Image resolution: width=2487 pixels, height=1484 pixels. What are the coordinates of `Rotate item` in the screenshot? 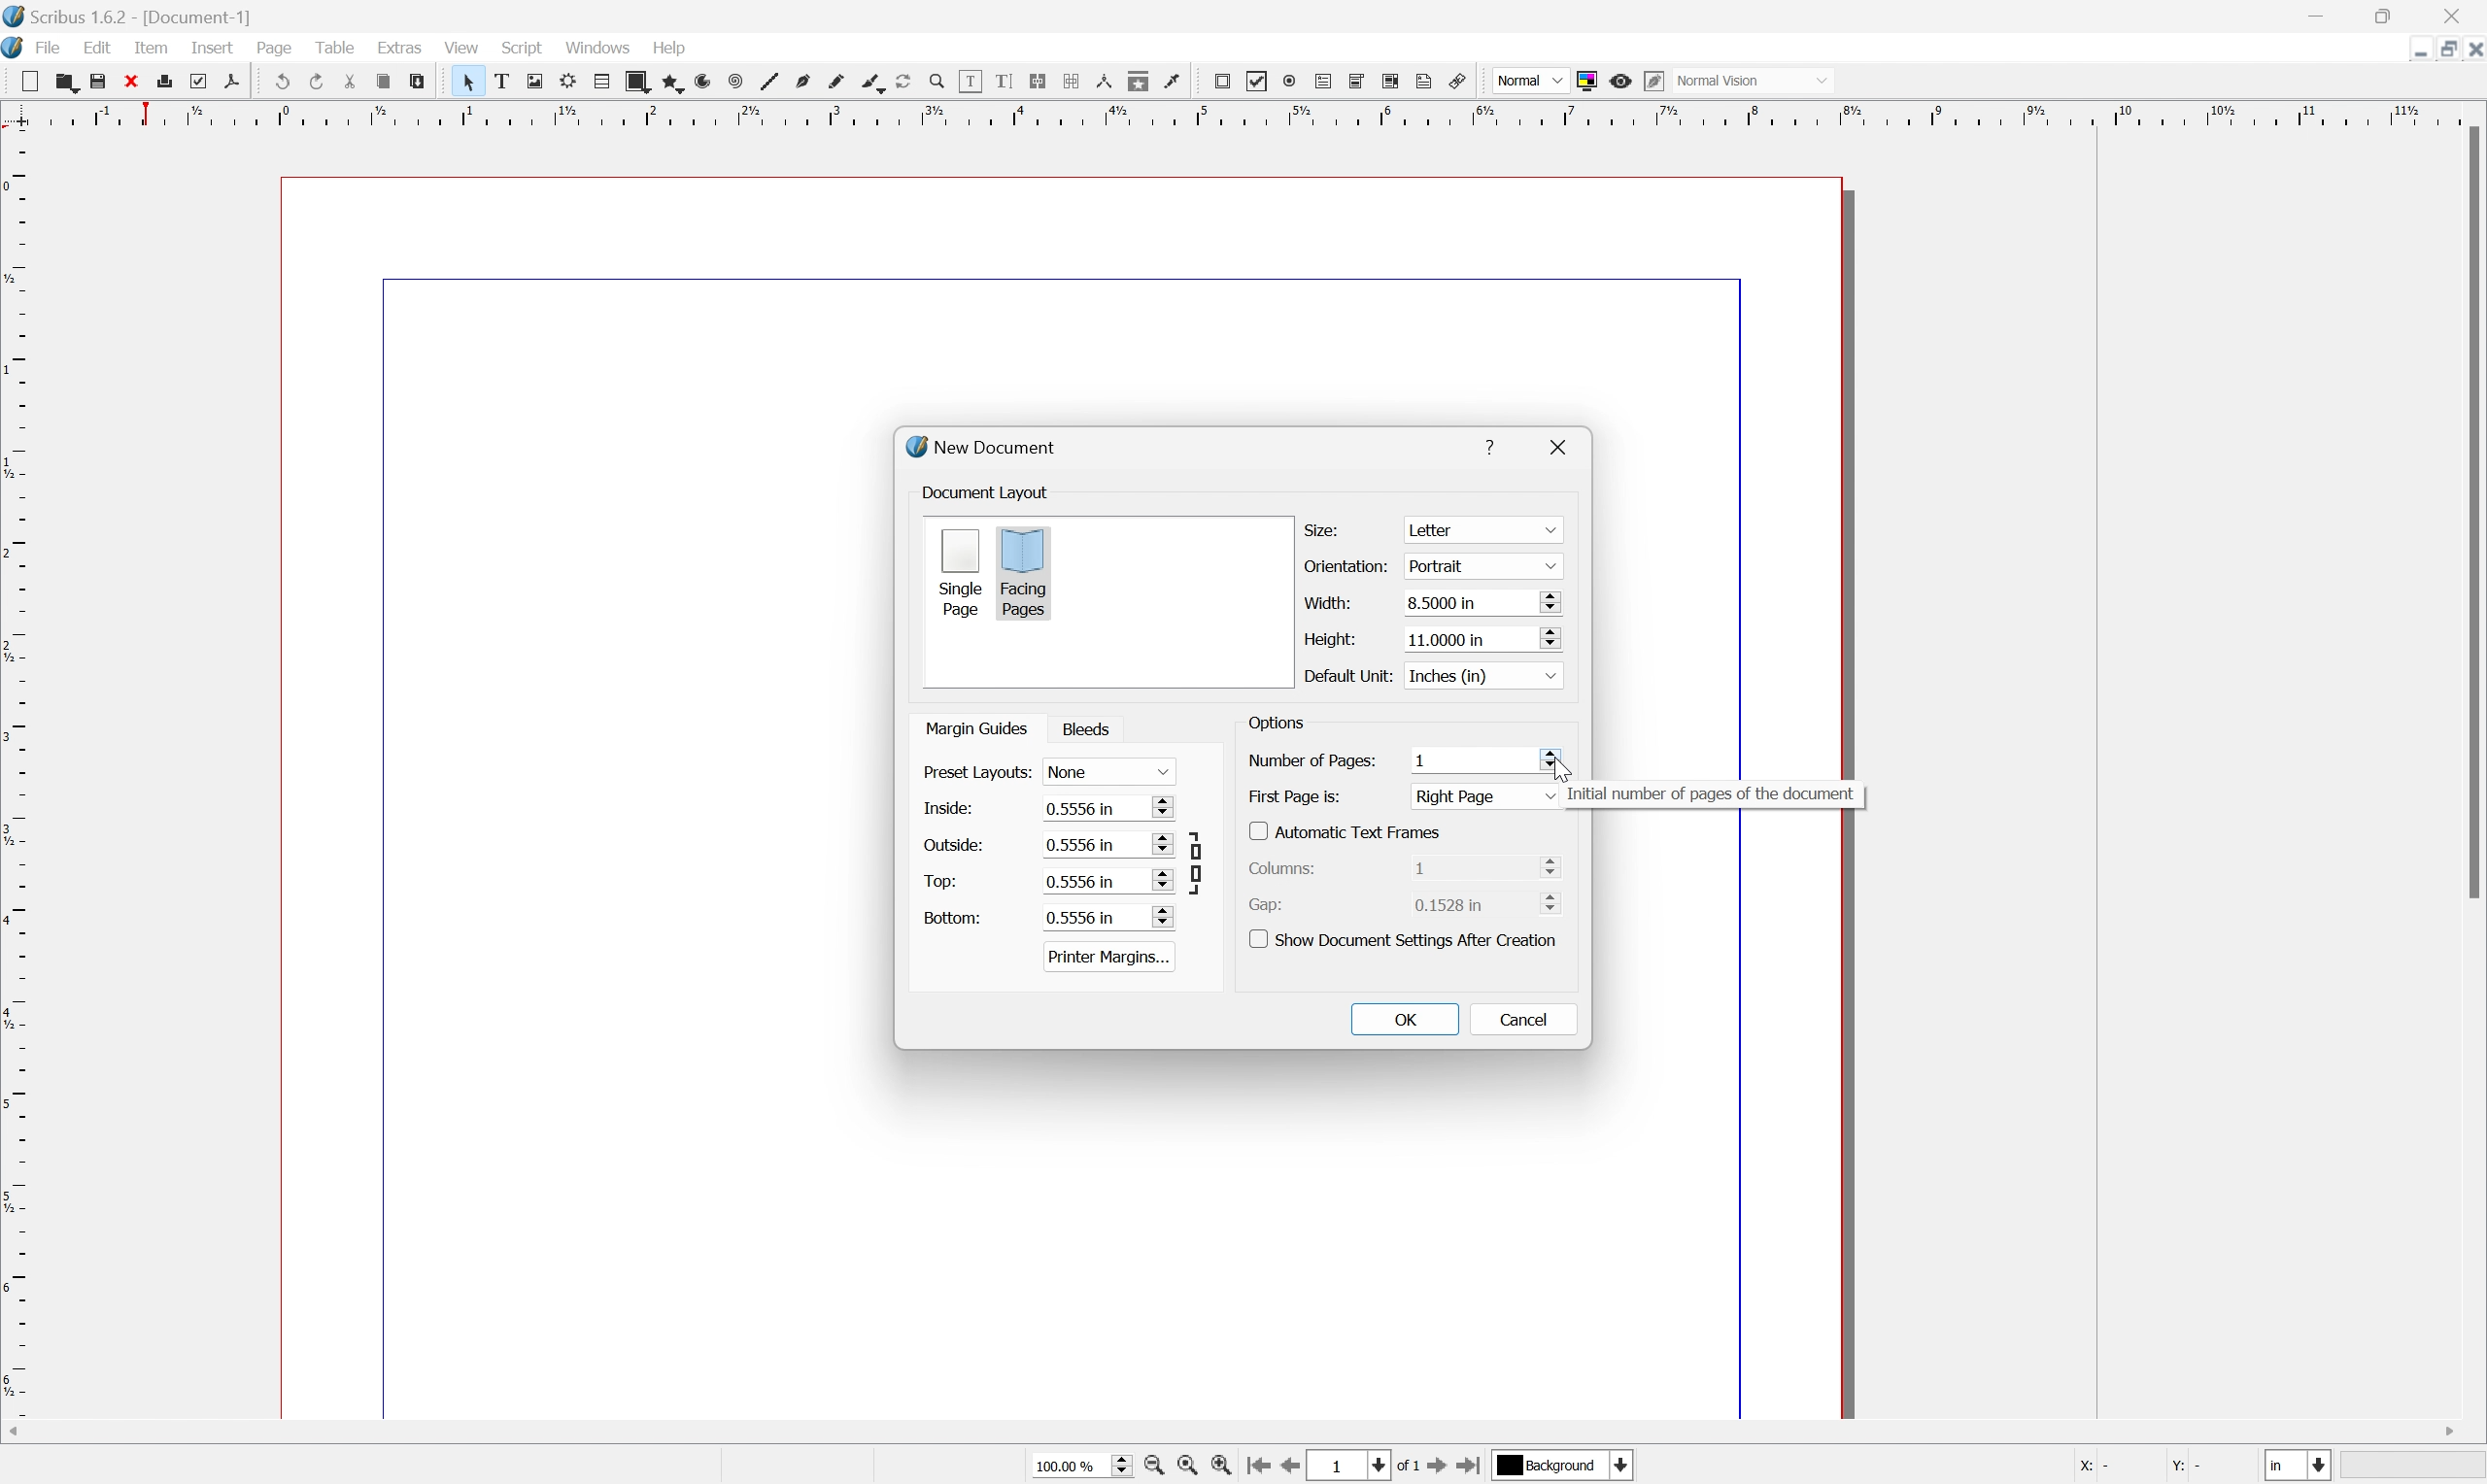 It's located at (902, 81).